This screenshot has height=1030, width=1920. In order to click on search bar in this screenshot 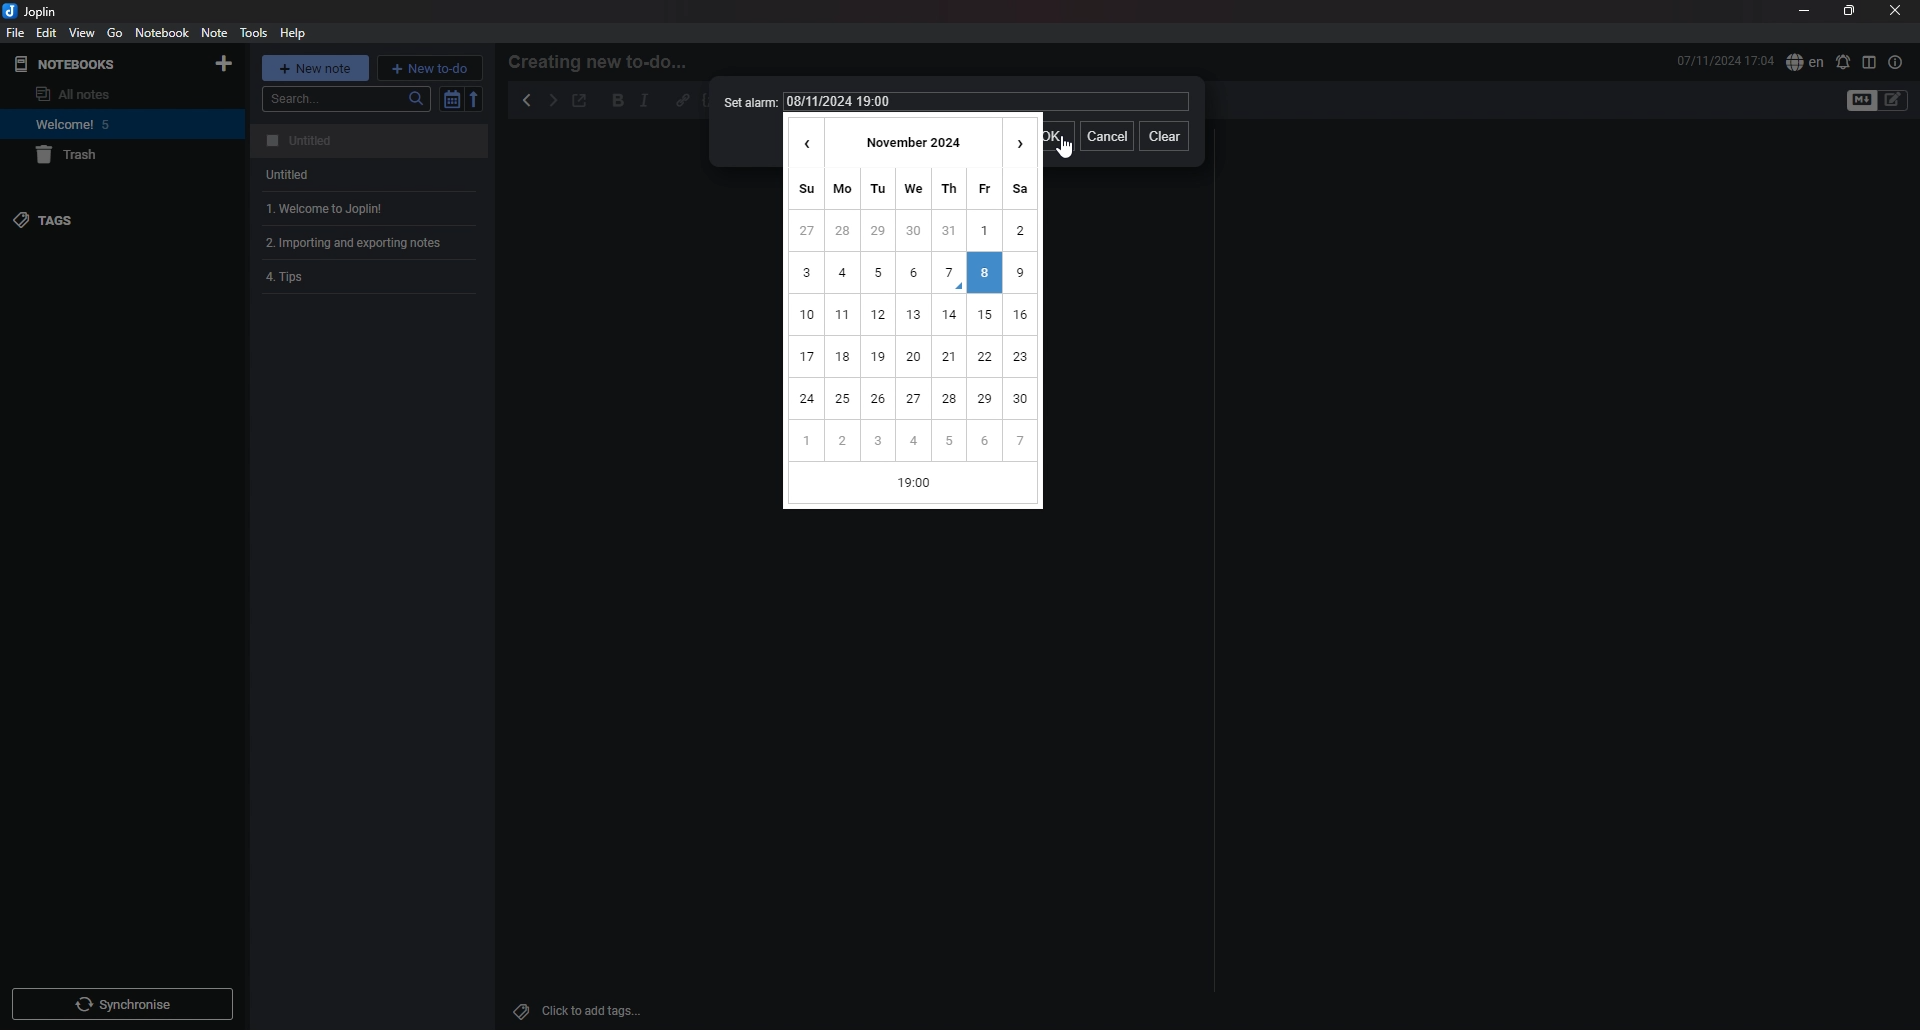, I will do `click(345, 99)`.